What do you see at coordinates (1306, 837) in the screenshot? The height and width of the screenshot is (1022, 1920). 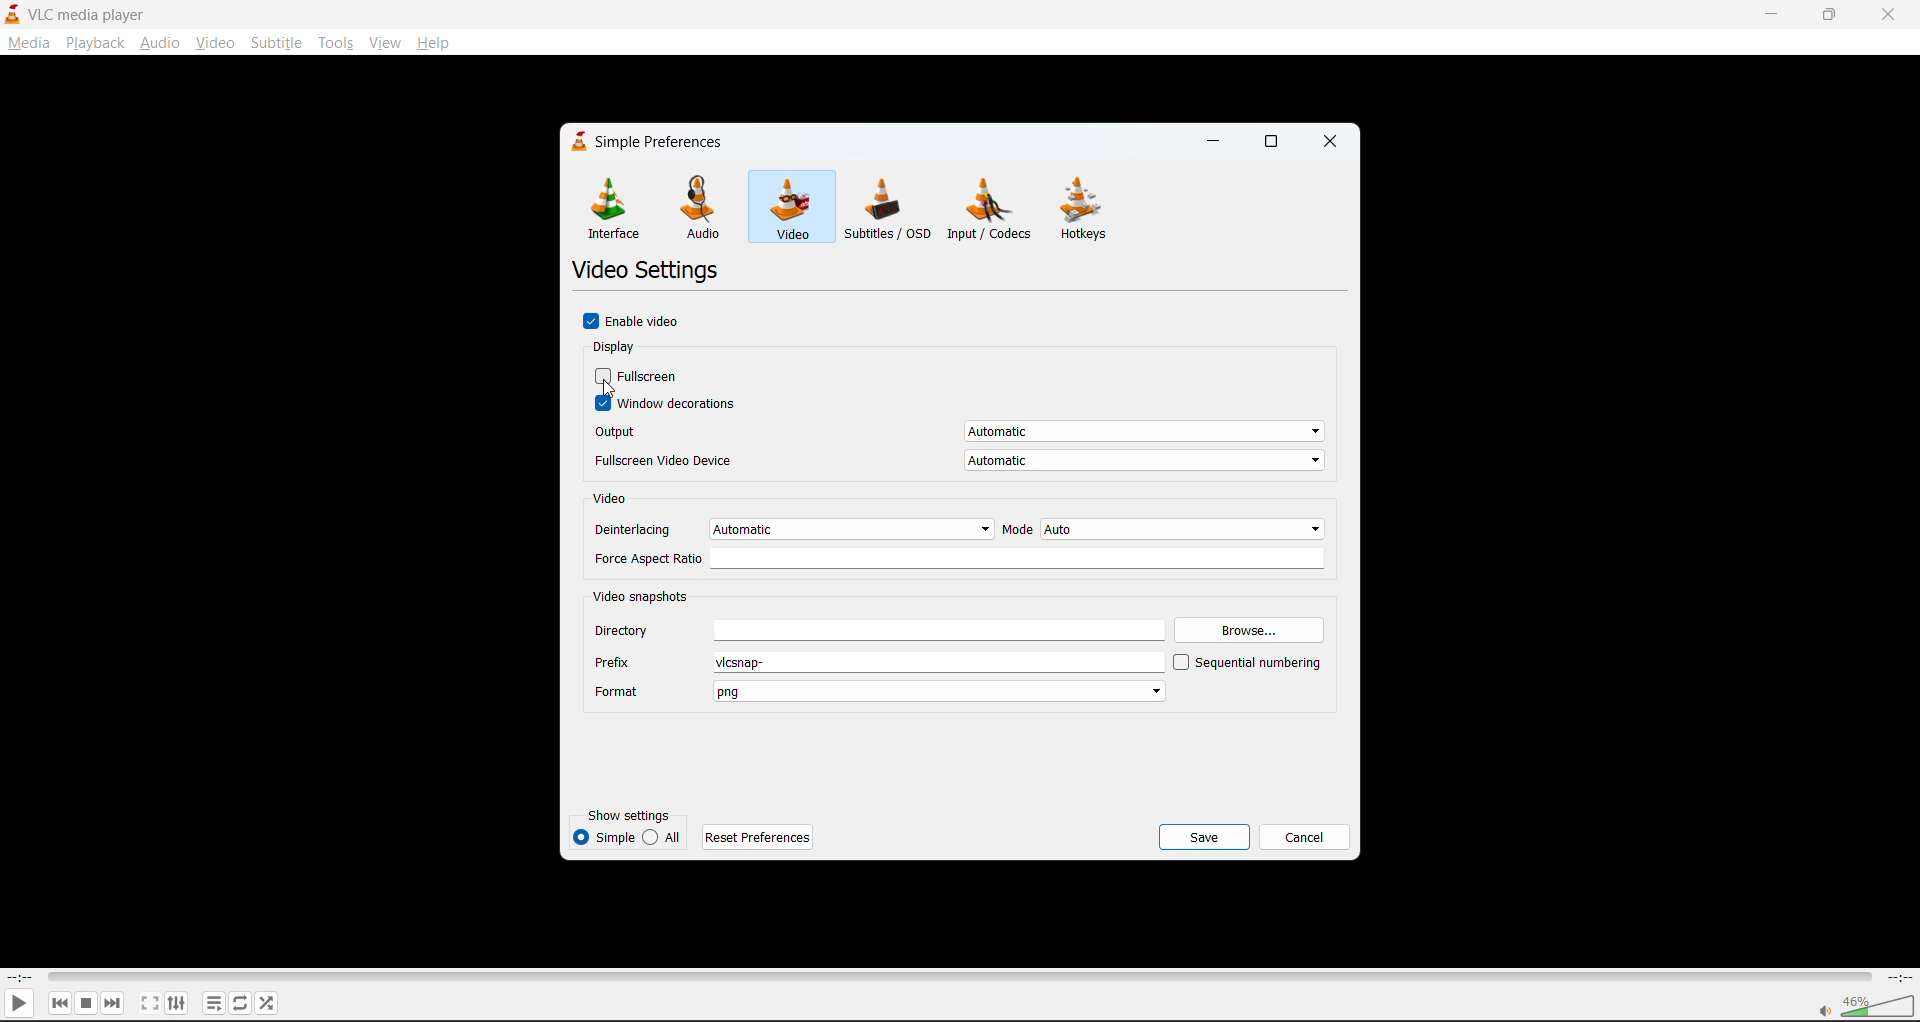 I see `cancel` at bounding box center [1306, 837].